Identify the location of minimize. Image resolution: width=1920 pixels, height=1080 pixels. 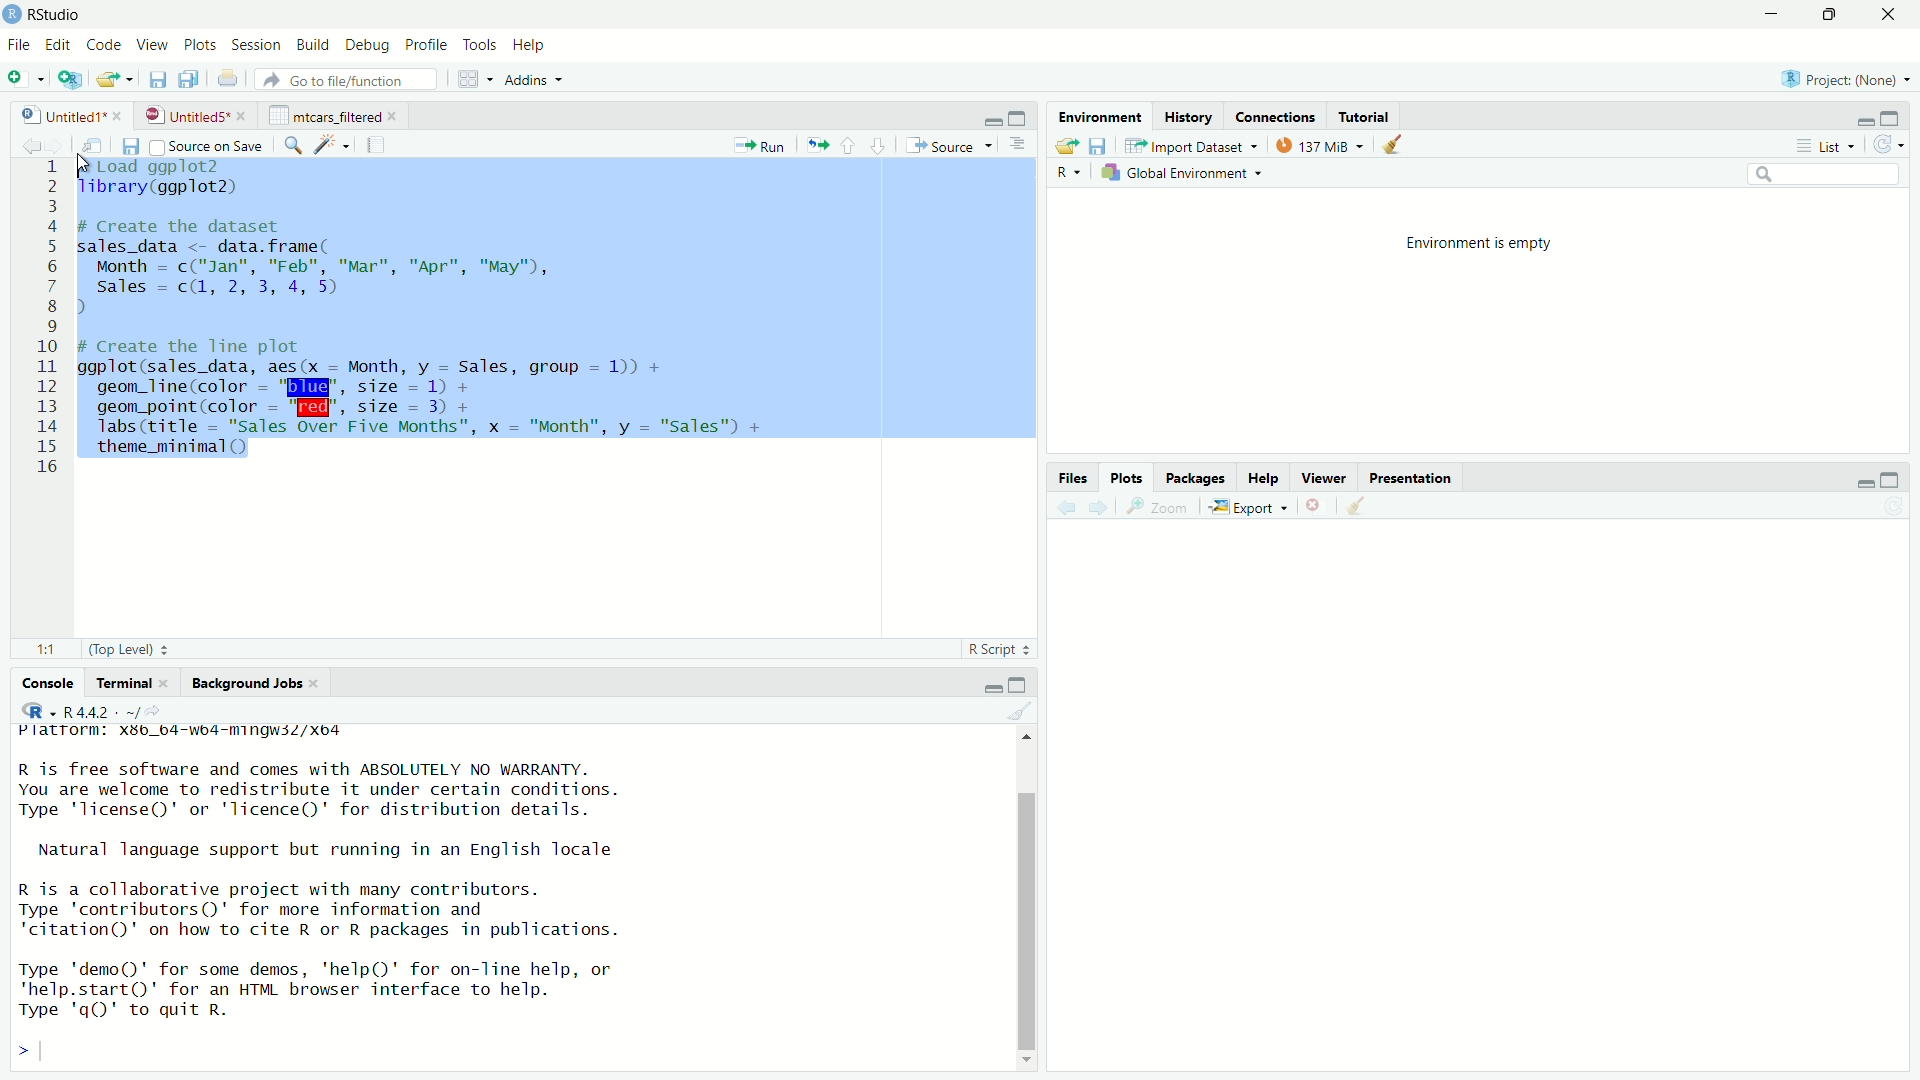
(992, 120).